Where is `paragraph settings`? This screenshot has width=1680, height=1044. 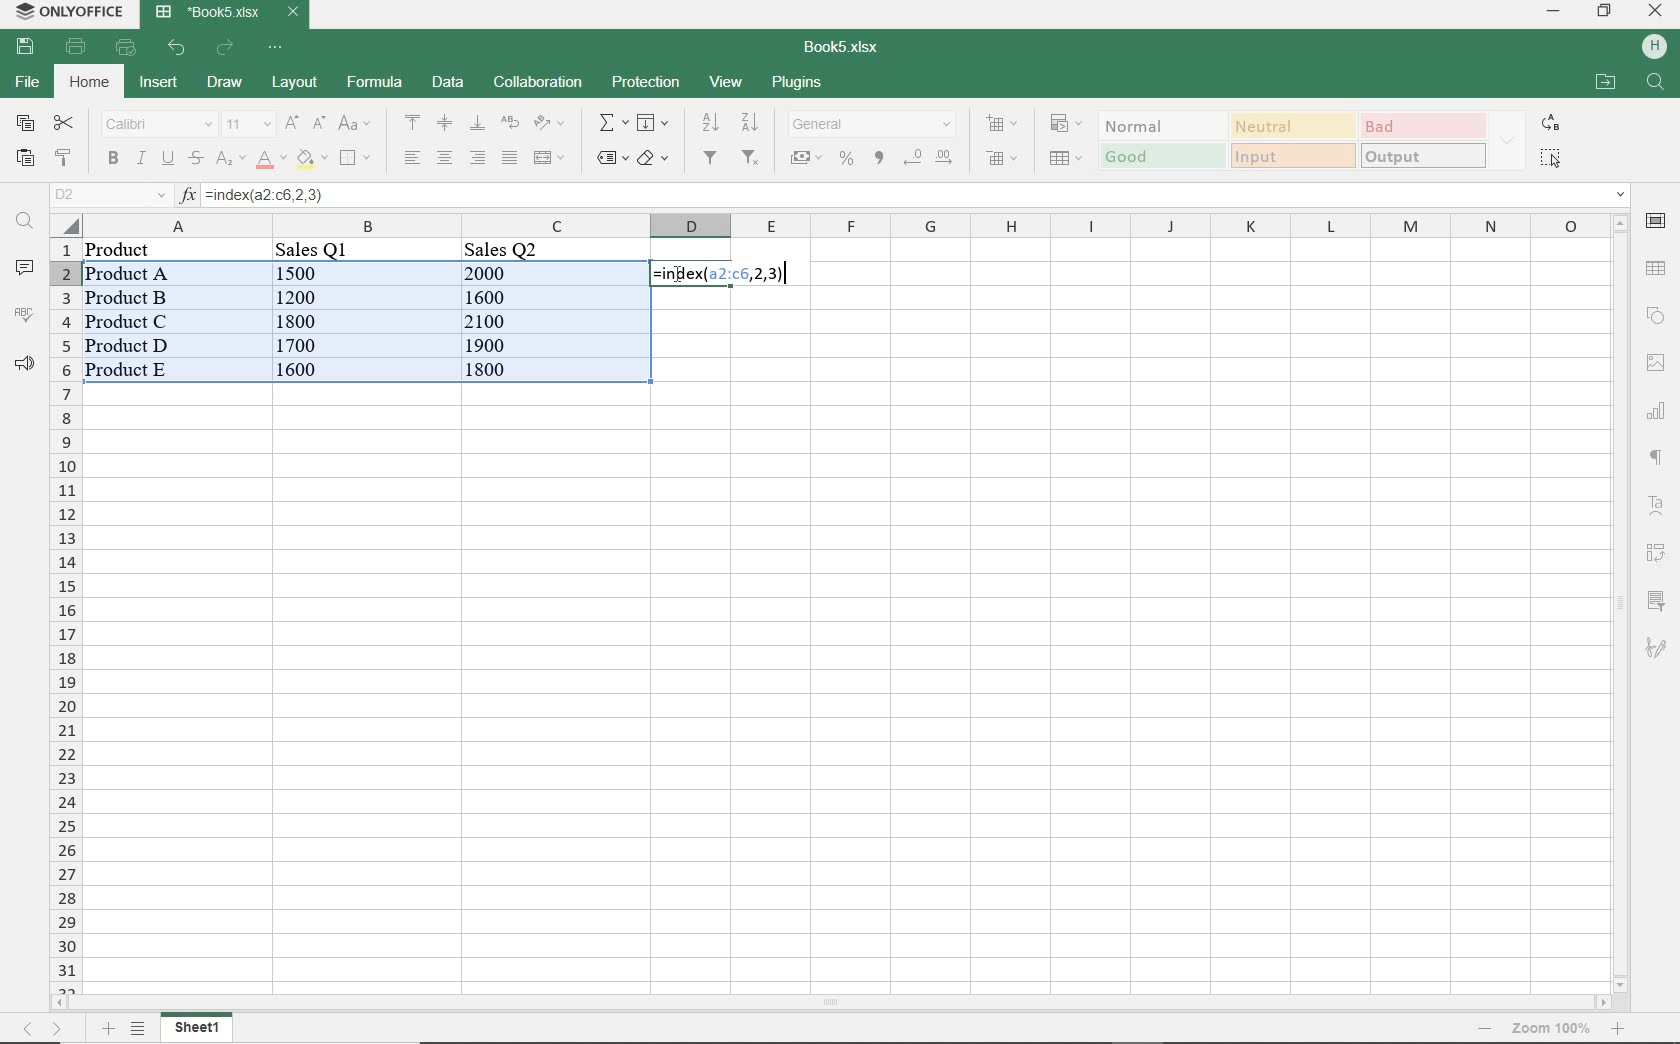
paragraph settings is located at coordinates (1656, 459).